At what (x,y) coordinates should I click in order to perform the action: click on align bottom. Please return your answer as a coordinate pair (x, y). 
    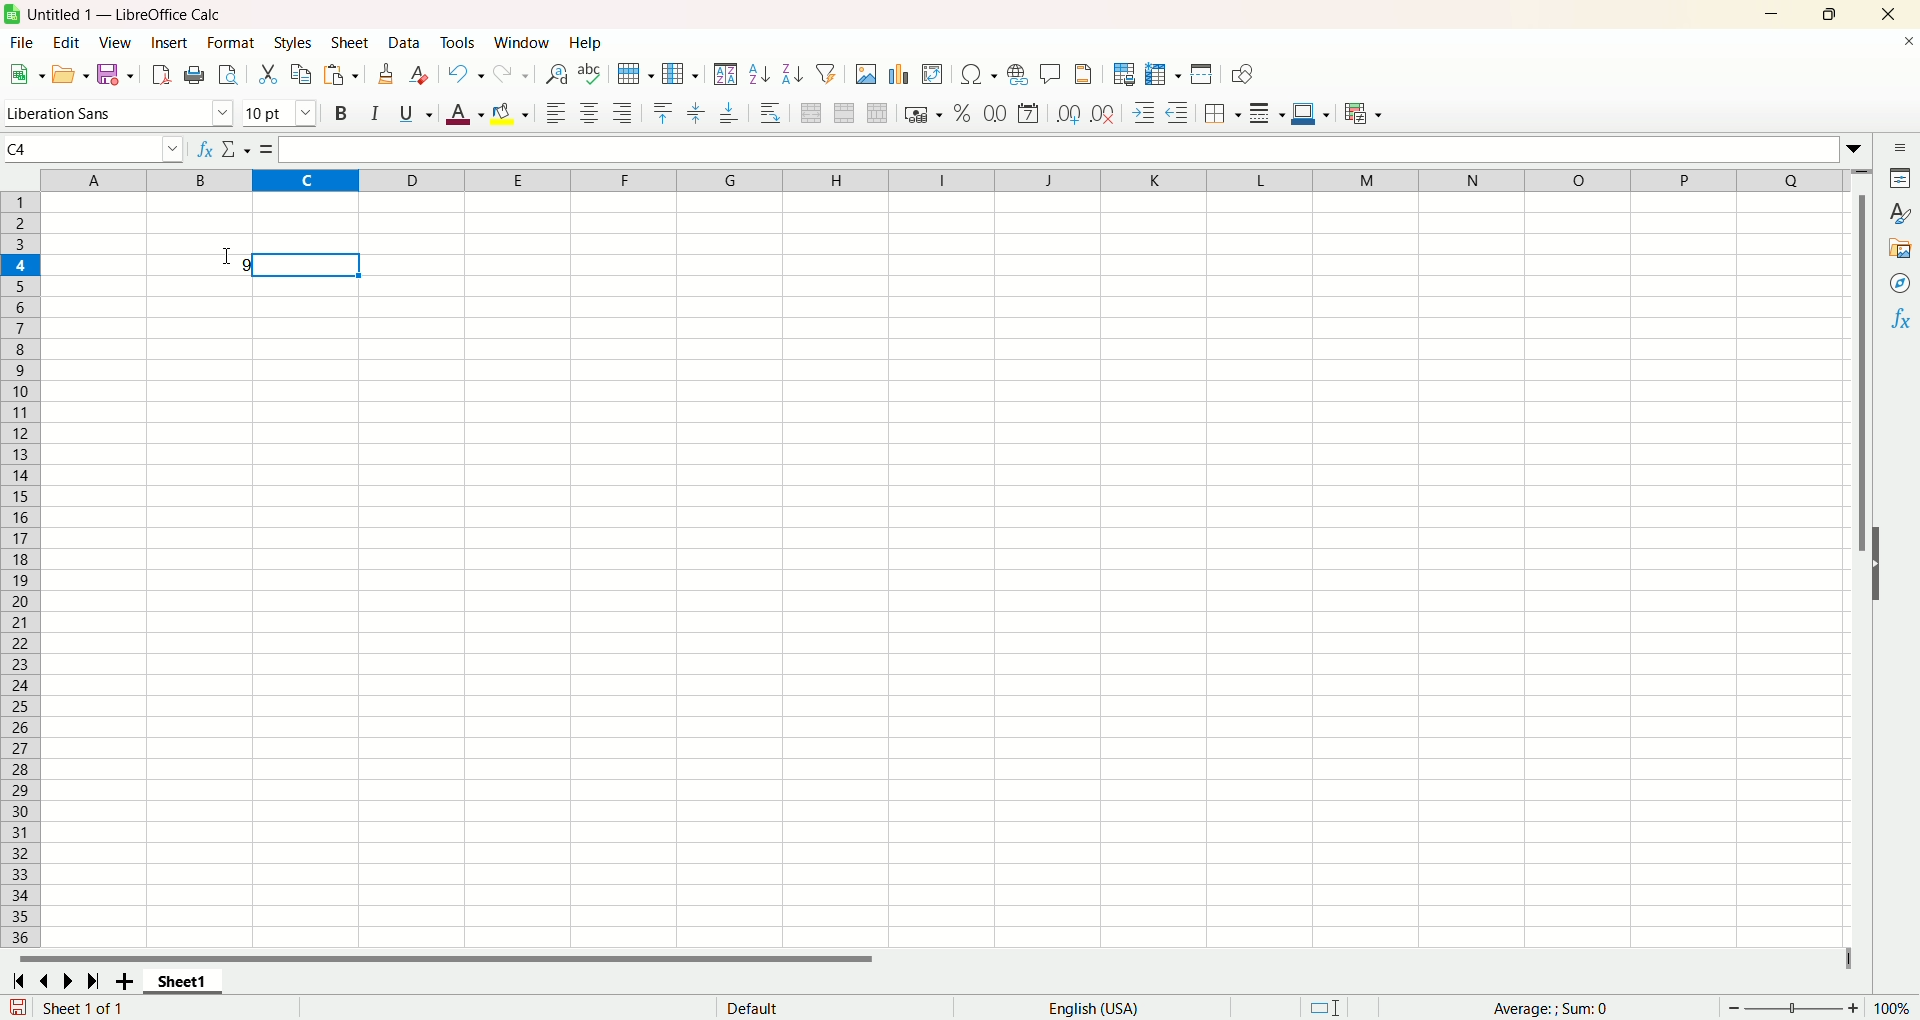
    Looking at the image, I should click on (731, 117).